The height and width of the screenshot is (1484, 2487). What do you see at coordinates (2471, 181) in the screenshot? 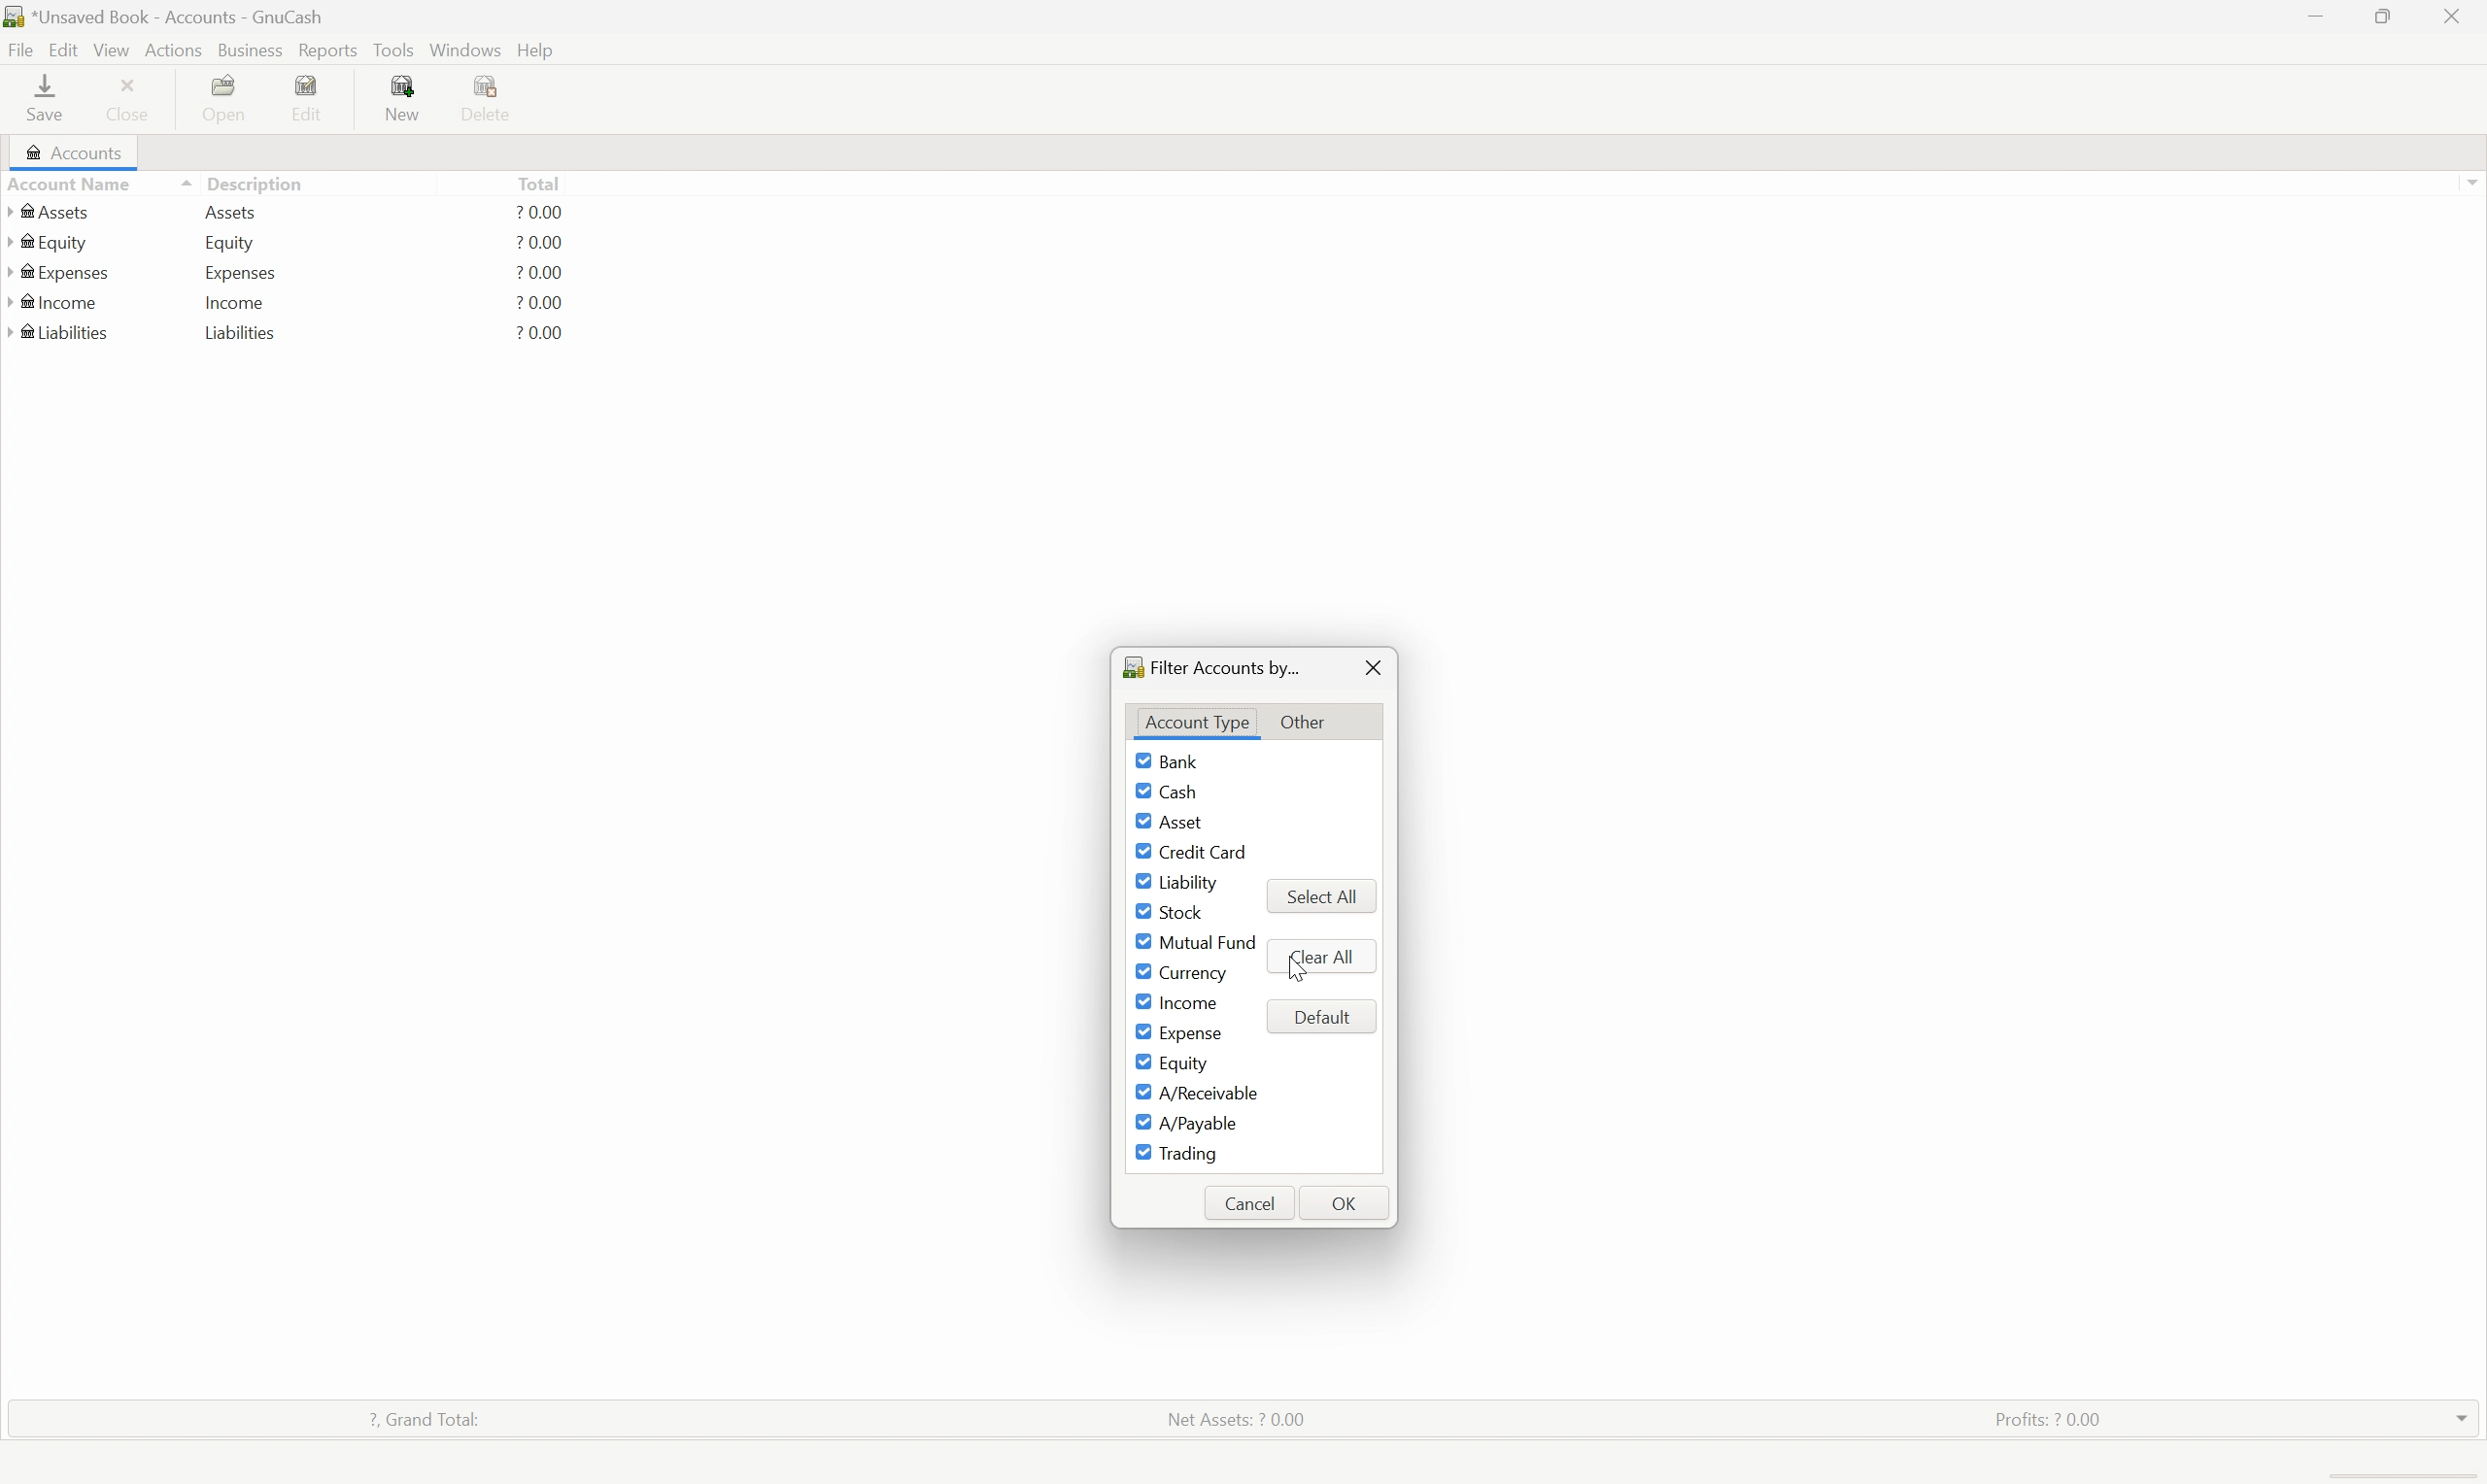
I see `Scroll up` at bounding box center [2471, 181].